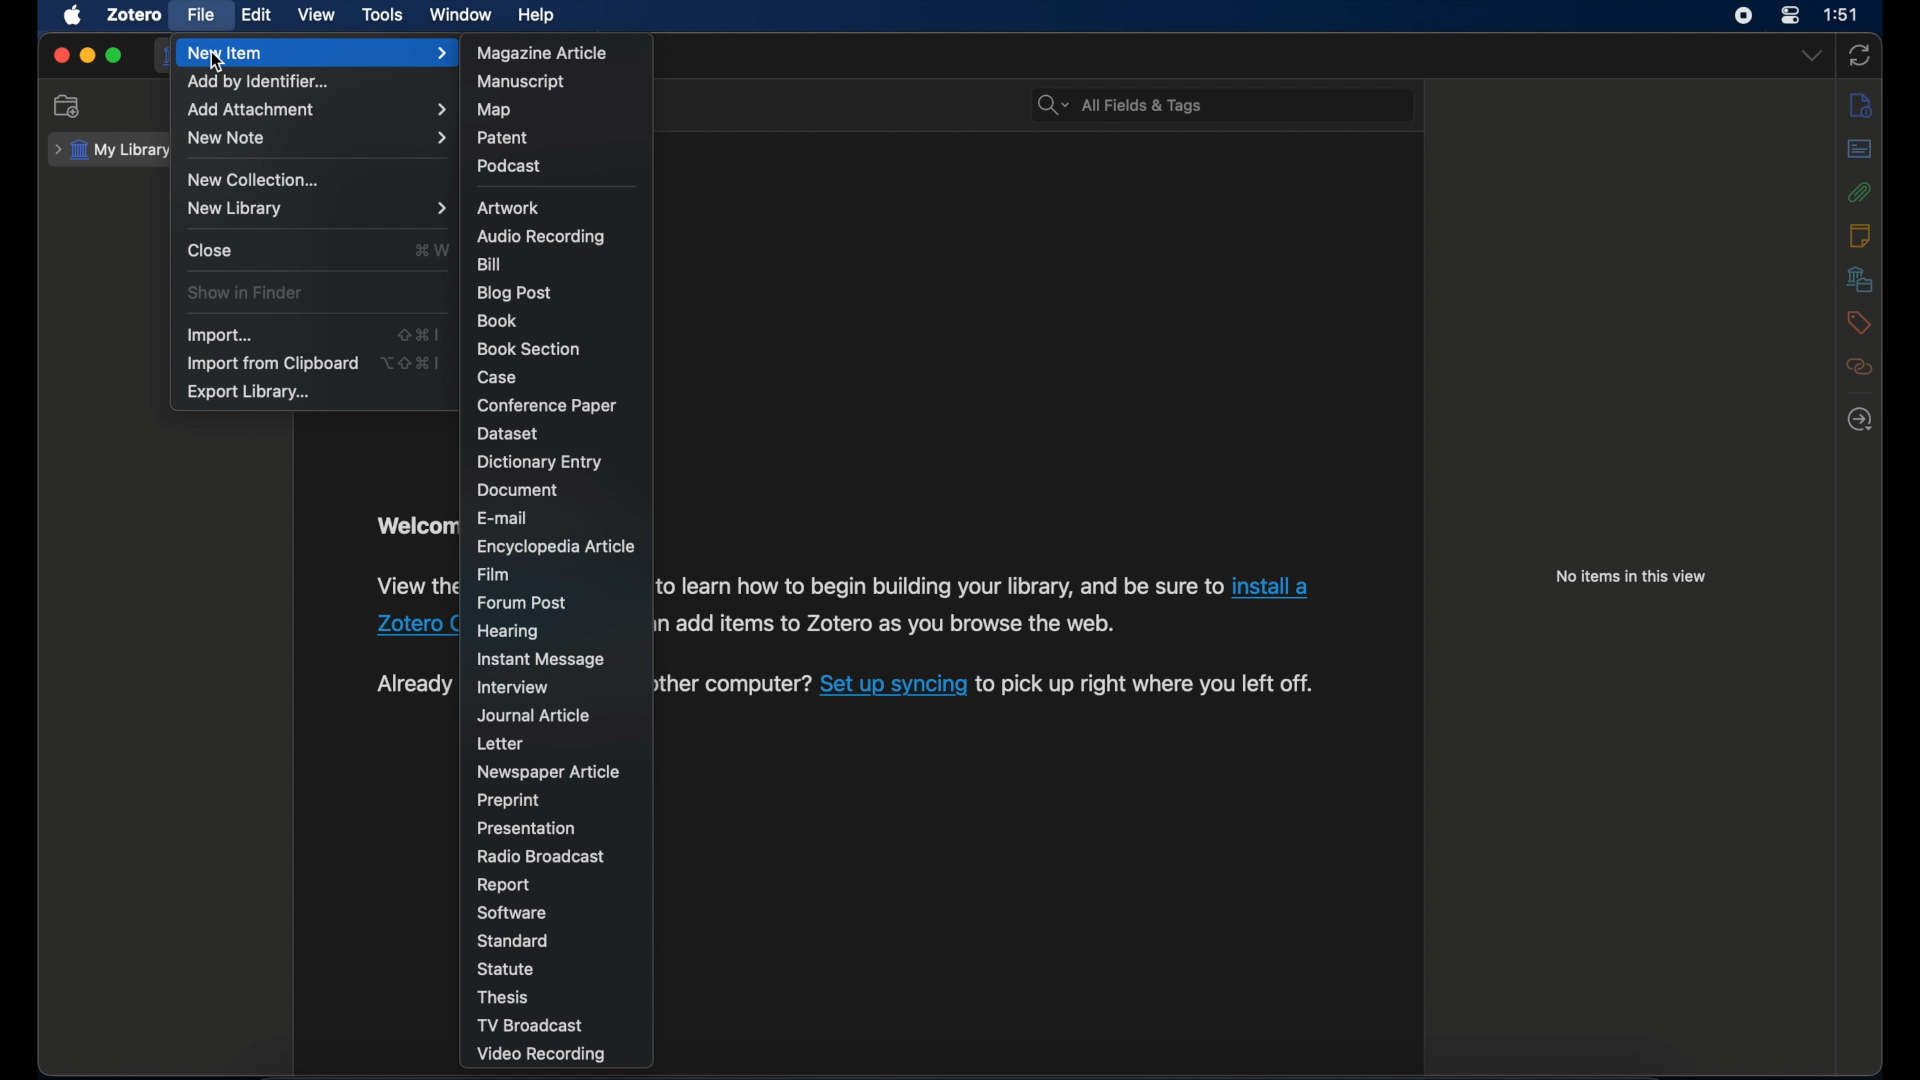 Image resolution: width=1920 pixels, height=1080 pixels. What do you see at coordinates (72, 16) in the screenshot?
I see `apple ` at bounding box center [72, 16].